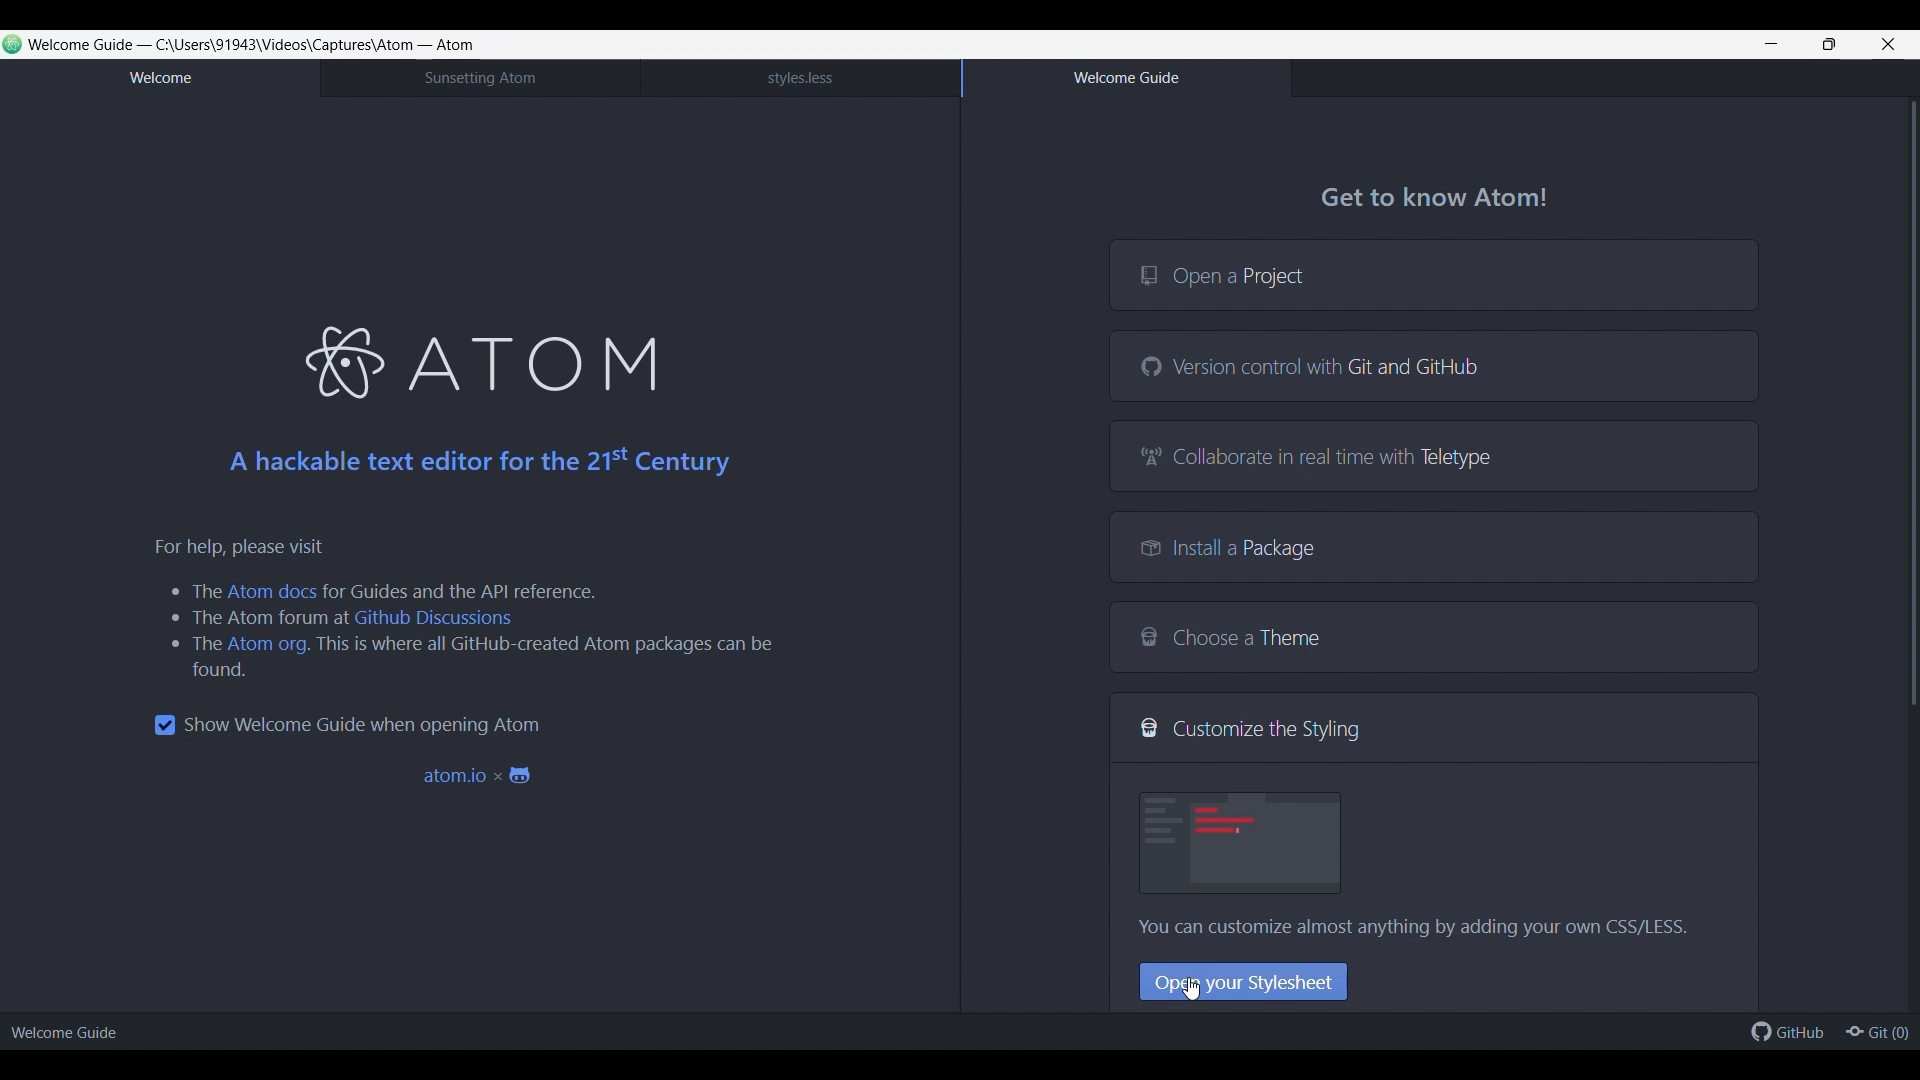 This screenshot has height=1080, width=1920. What do you see at coordinates (157, 724) in the screenshot?
I see `checkbox` at bounding box center [157, 724].